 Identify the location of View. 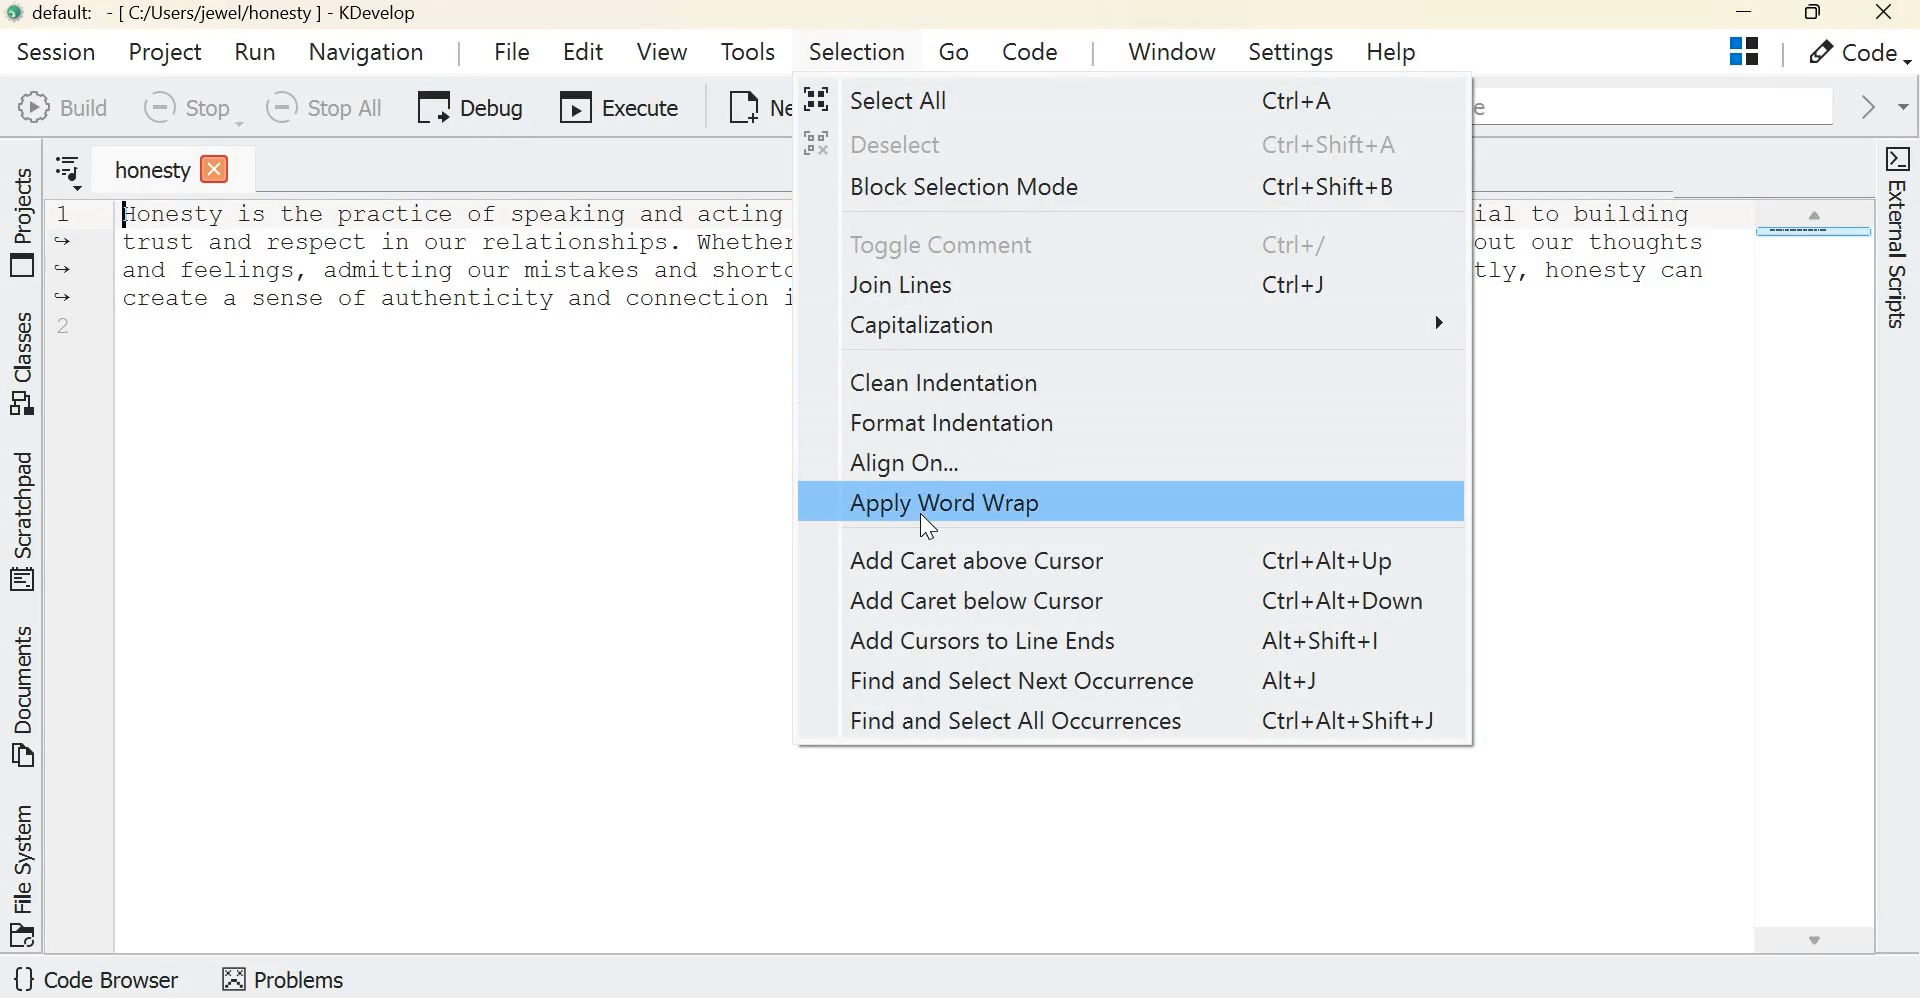
(661, 50).